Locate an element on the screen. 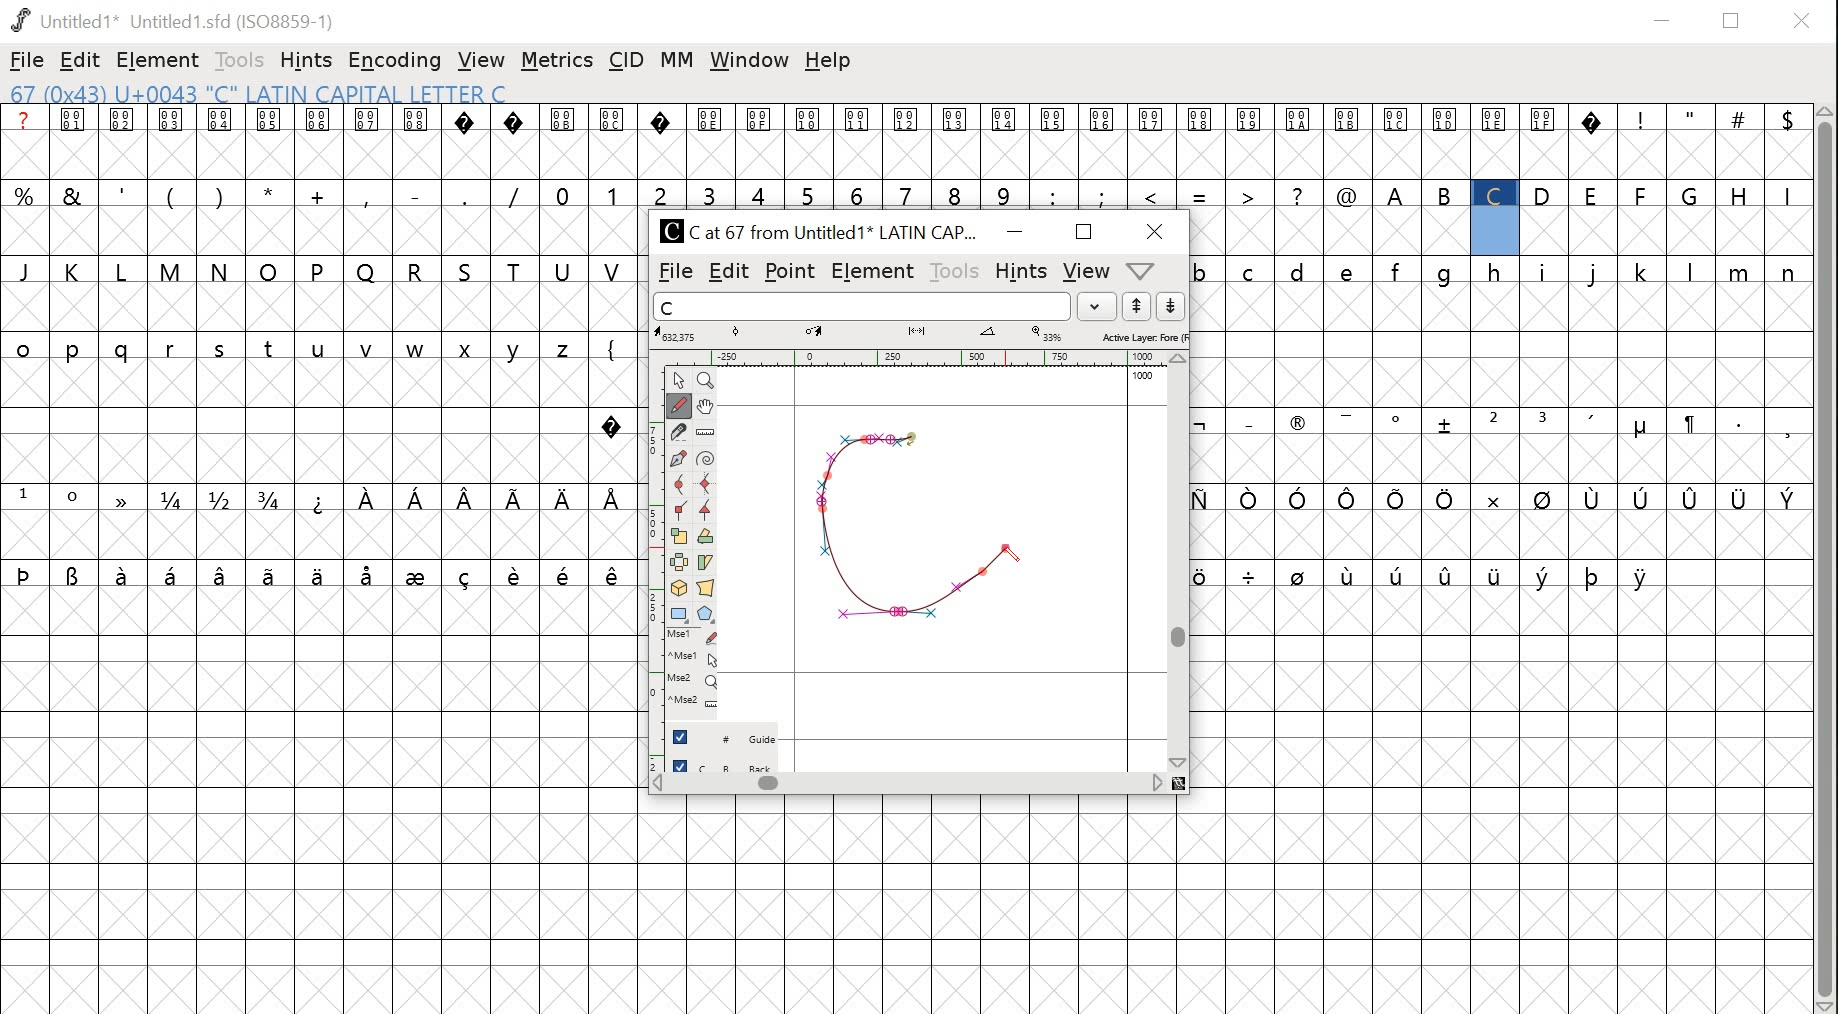 The image size is (1838, 1014). metrics is located at coordinates (556, 60).